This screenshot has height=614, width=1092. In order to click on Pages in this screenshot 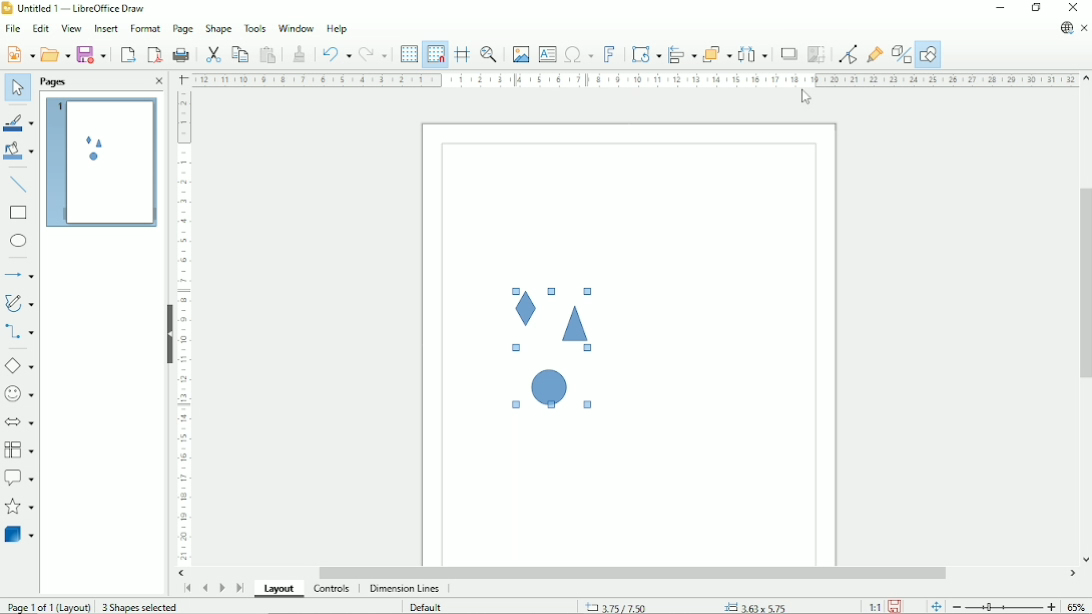, I will do `click(55, 82)`.